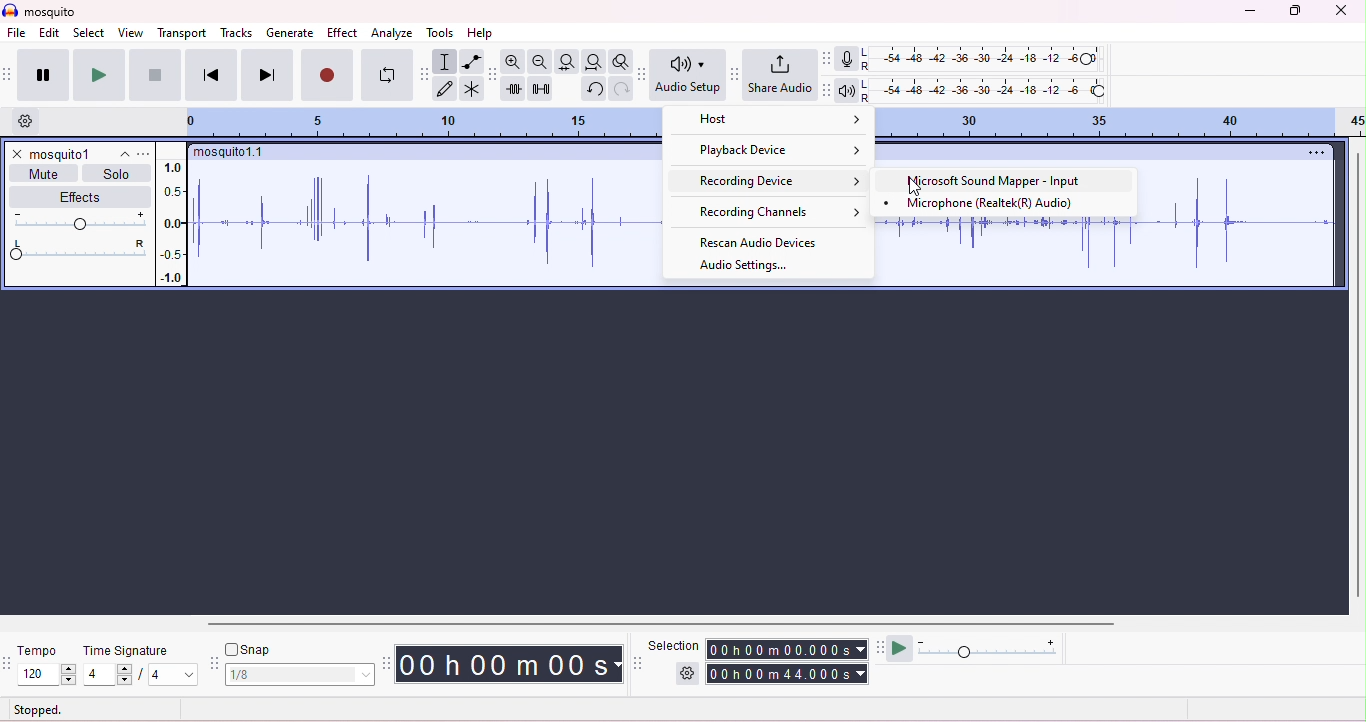 This screenshot has height=722, width=1366. I want to click on previous, so click(211, 74).